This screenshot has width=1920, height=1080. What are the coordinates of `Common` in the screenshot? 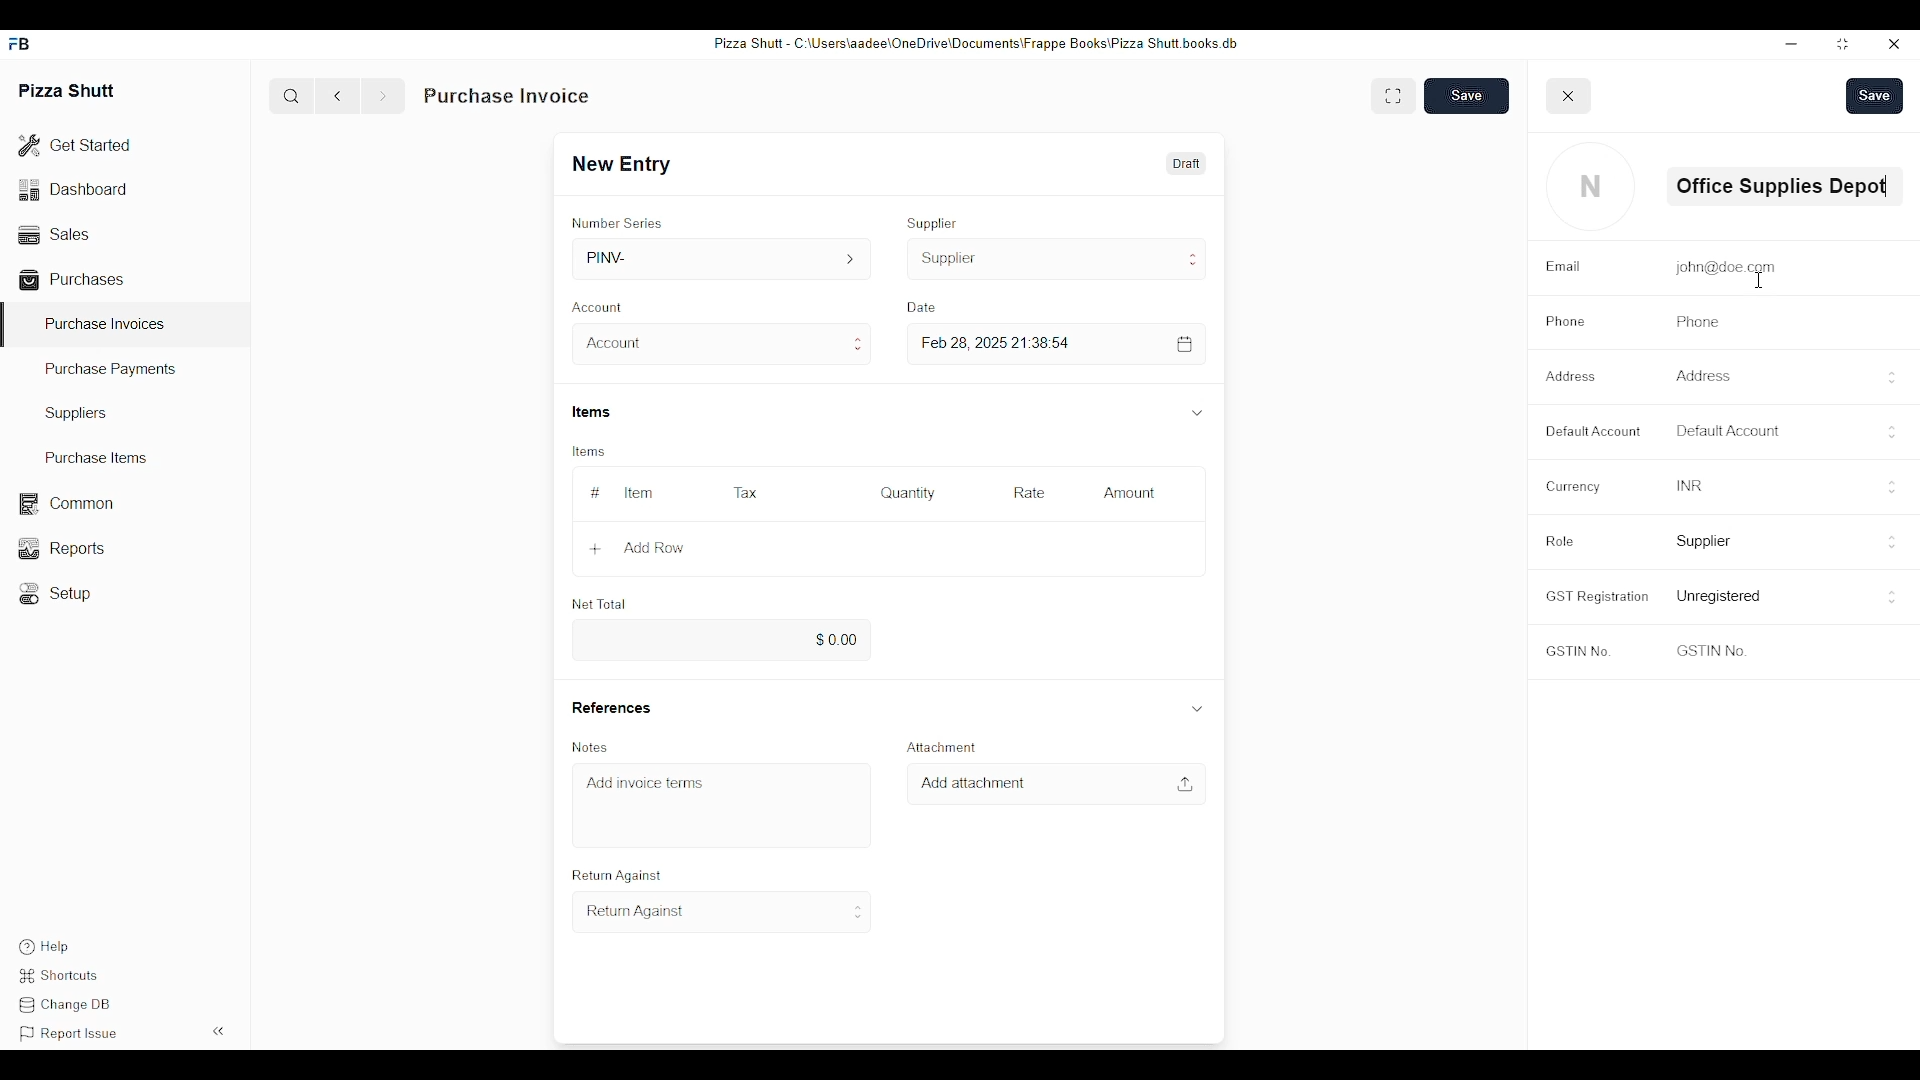 It's located at (65, 504).